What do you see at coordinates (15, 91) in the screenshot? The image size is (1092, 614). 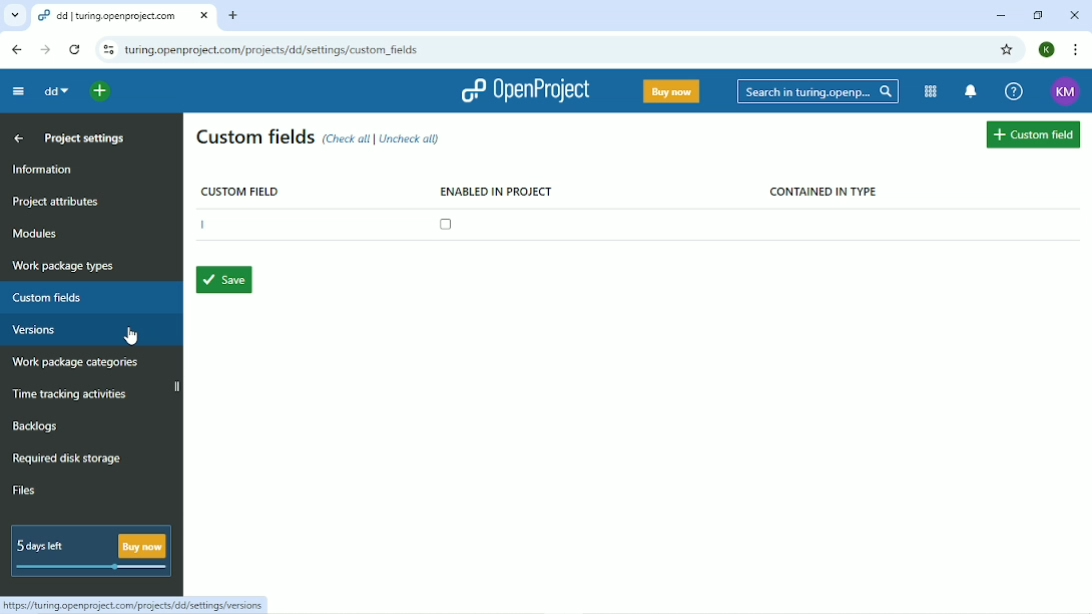 I see `Collapse project menu` at bounding box center [15, 91].